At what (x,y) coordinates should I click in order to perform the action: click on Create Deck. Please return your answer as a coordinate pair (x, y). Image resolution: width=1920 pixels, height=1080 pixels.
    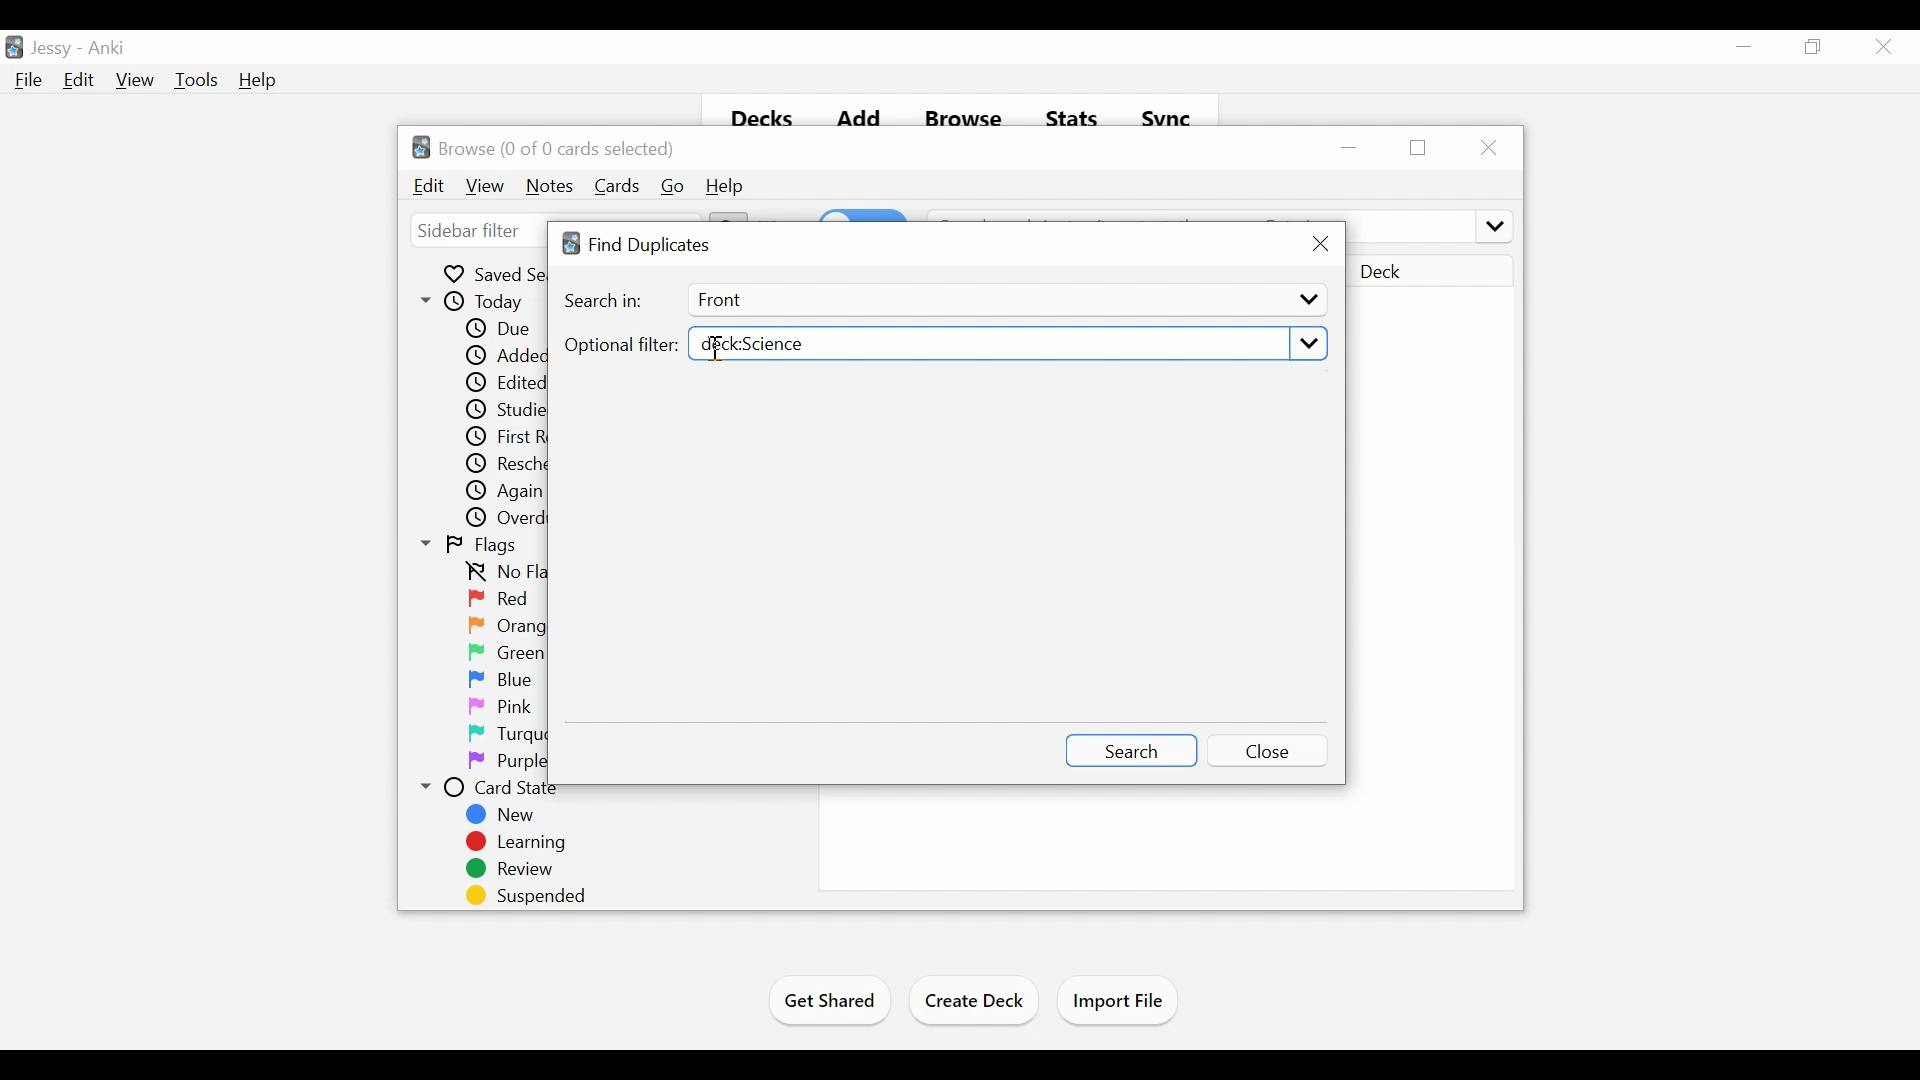
    Looking at the image, I should click on (974, 1004).